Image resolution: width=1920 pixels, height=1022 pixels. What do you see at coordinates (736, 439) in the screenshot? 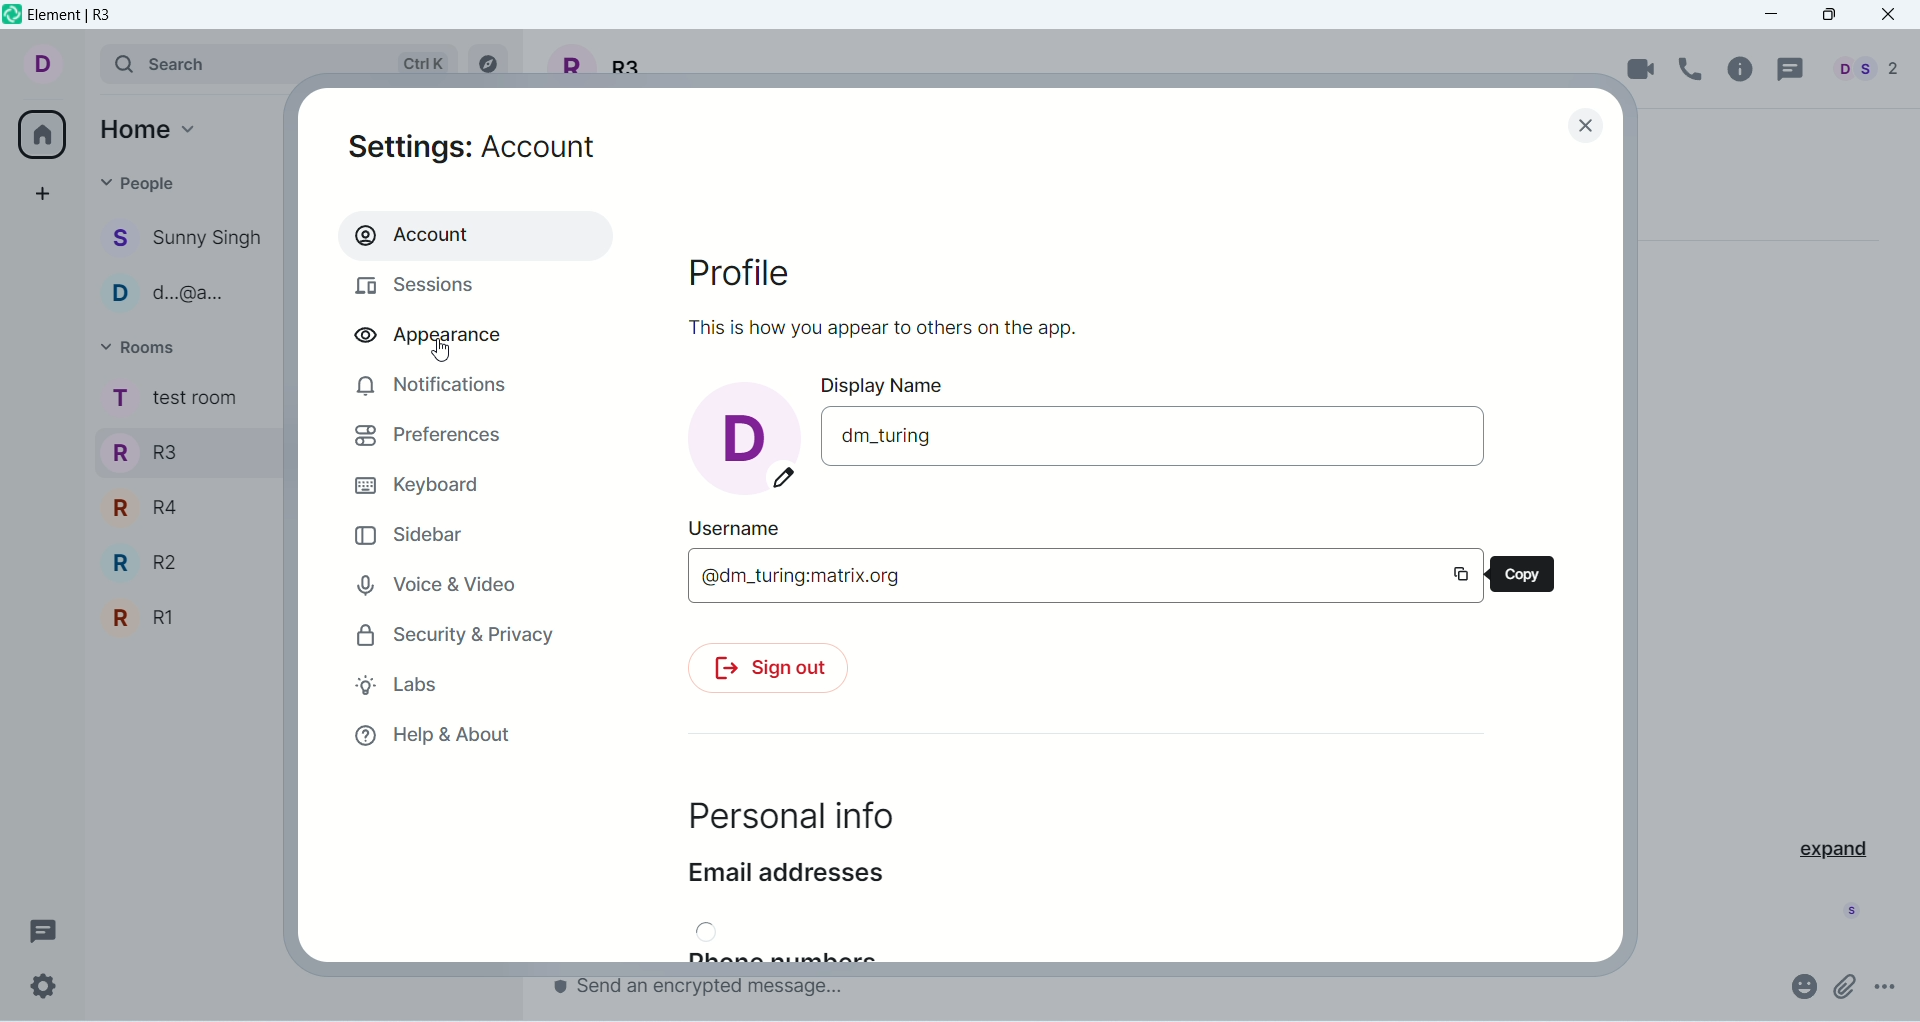
I see `account` at bounding box center [736, 439].